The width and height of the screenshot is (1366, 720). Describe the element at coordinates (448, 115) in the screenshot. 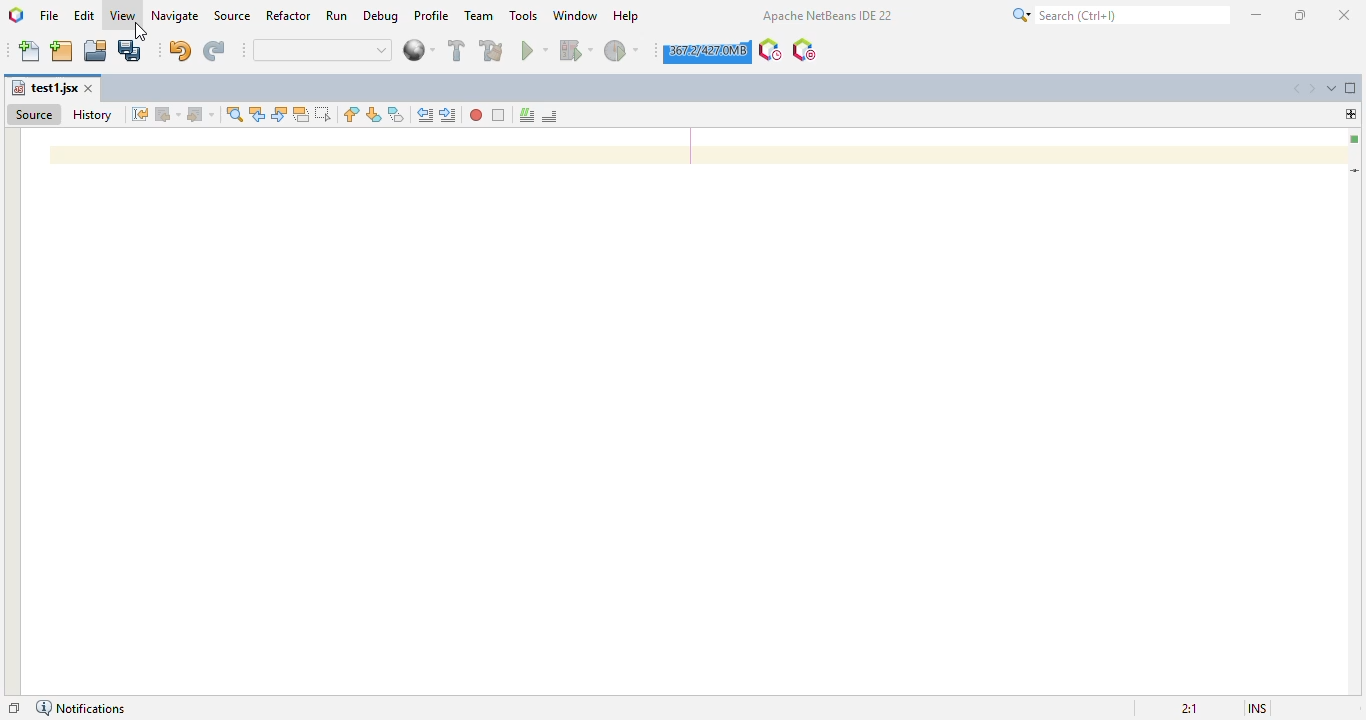

I see `shift line right` at that location.